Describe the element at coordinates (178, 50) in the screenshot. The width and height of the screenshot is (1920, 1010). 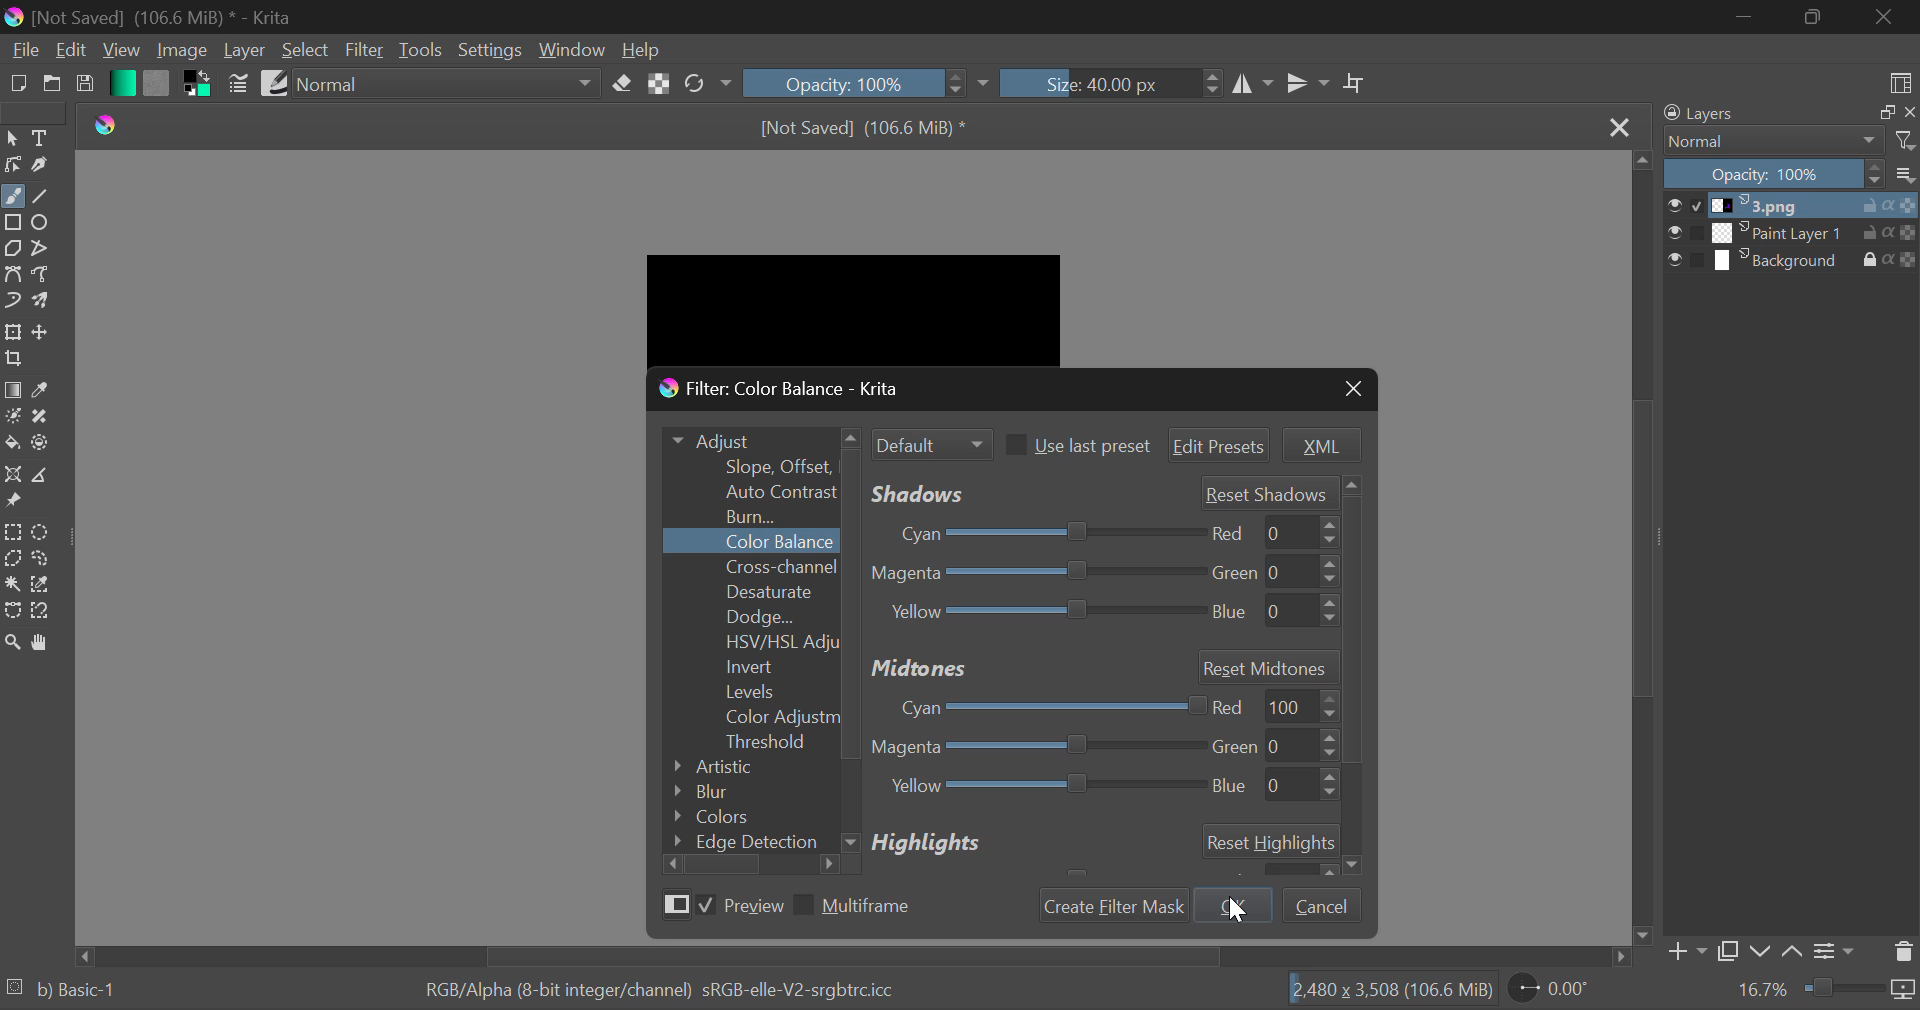
I see `Image` at that location.